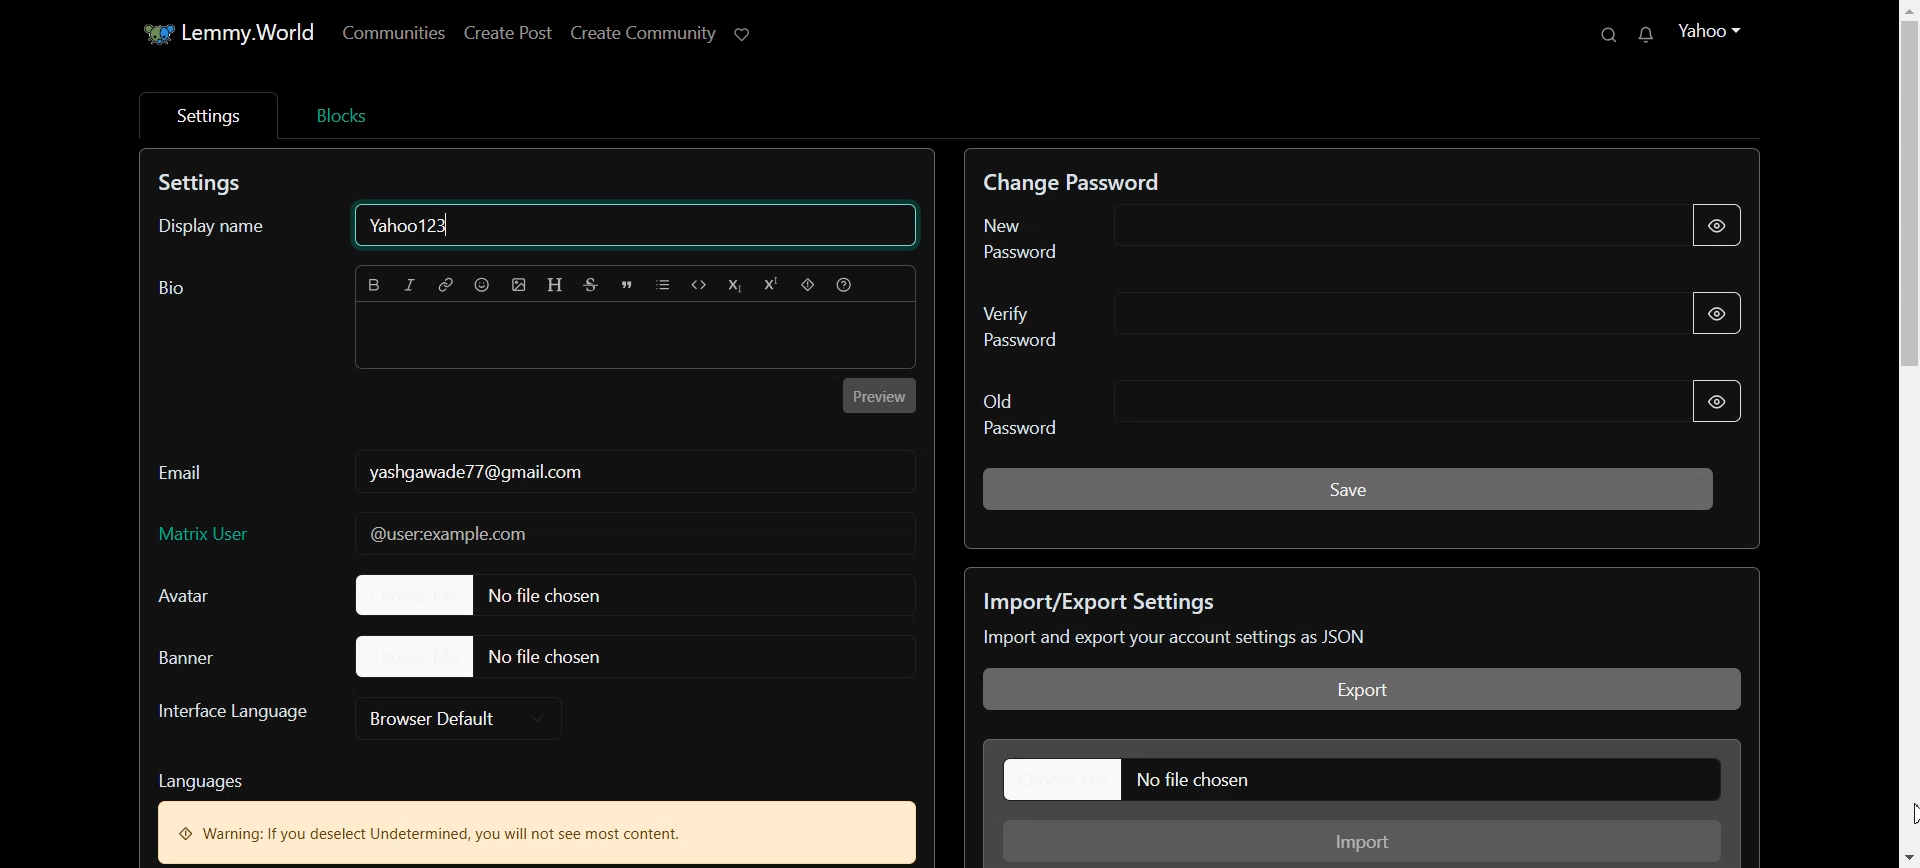 This screenshot has width=1920, height=868. What do you see at coordinates (474, 471) in the screenshot?
I see `Text` at bounding box center [474, 471].